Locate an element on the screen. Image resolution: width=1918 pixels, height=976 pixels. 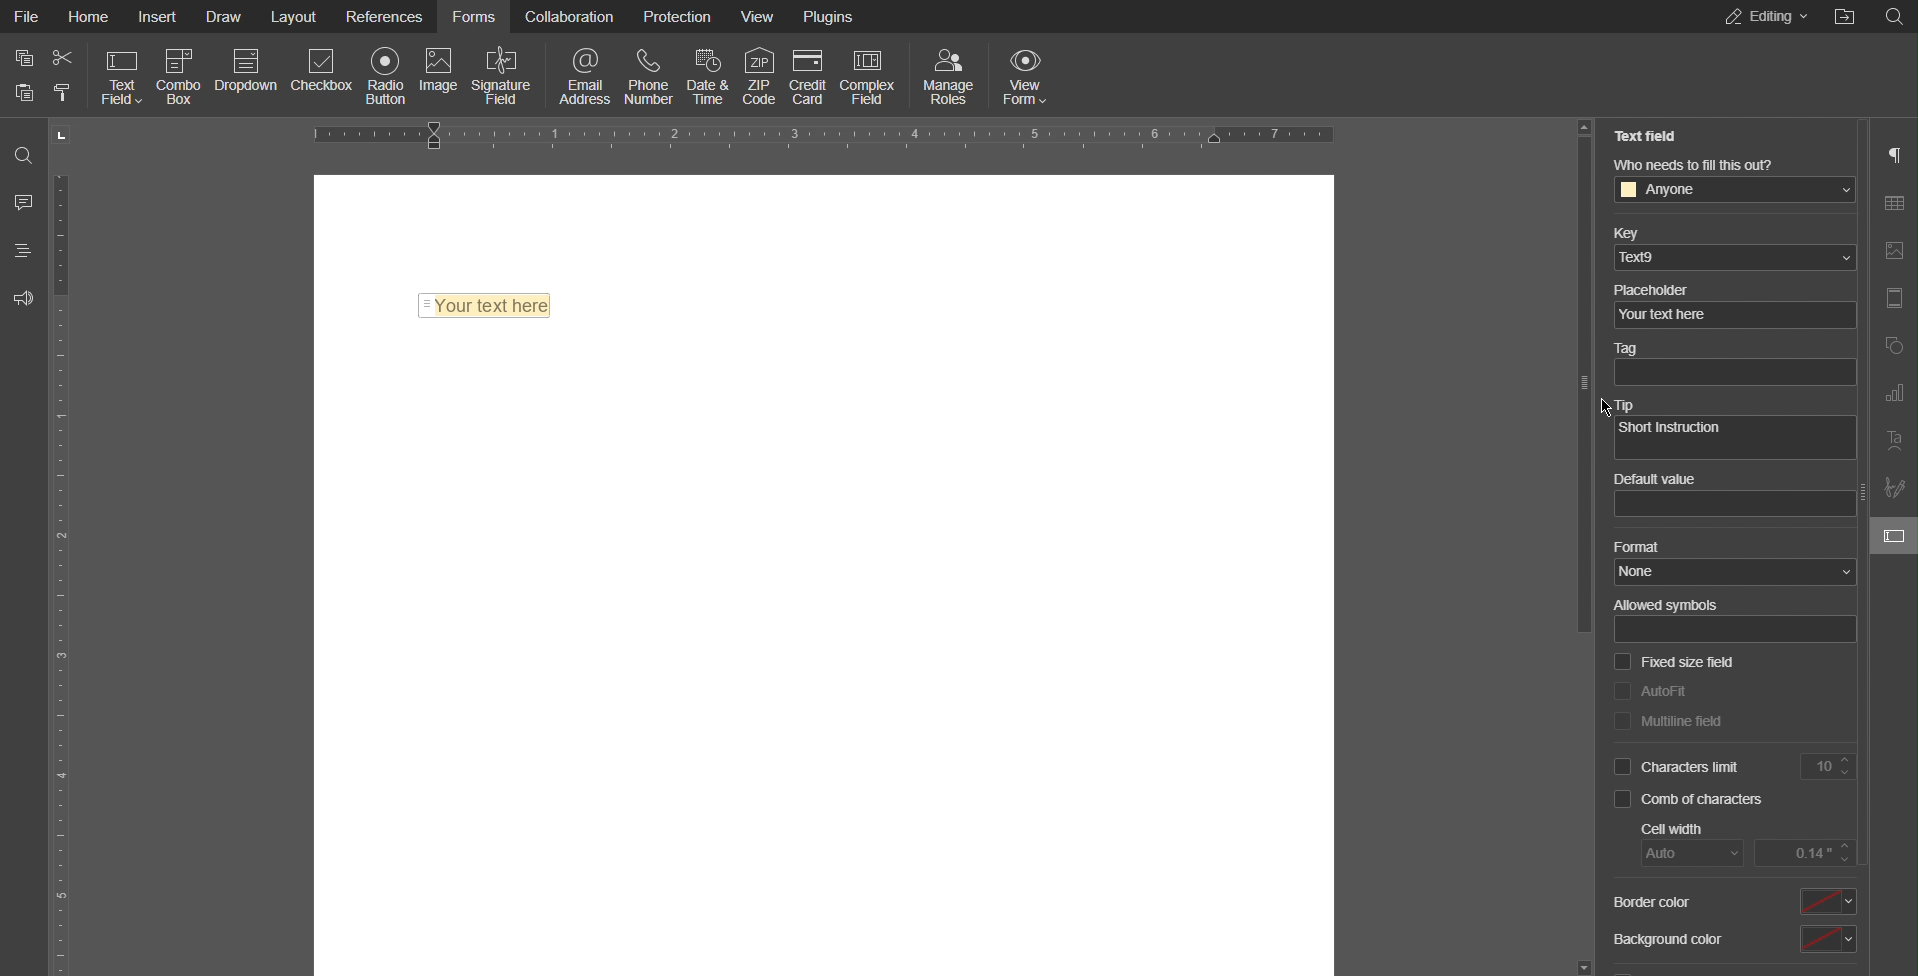
Comments is located at coordinates (24, 199).